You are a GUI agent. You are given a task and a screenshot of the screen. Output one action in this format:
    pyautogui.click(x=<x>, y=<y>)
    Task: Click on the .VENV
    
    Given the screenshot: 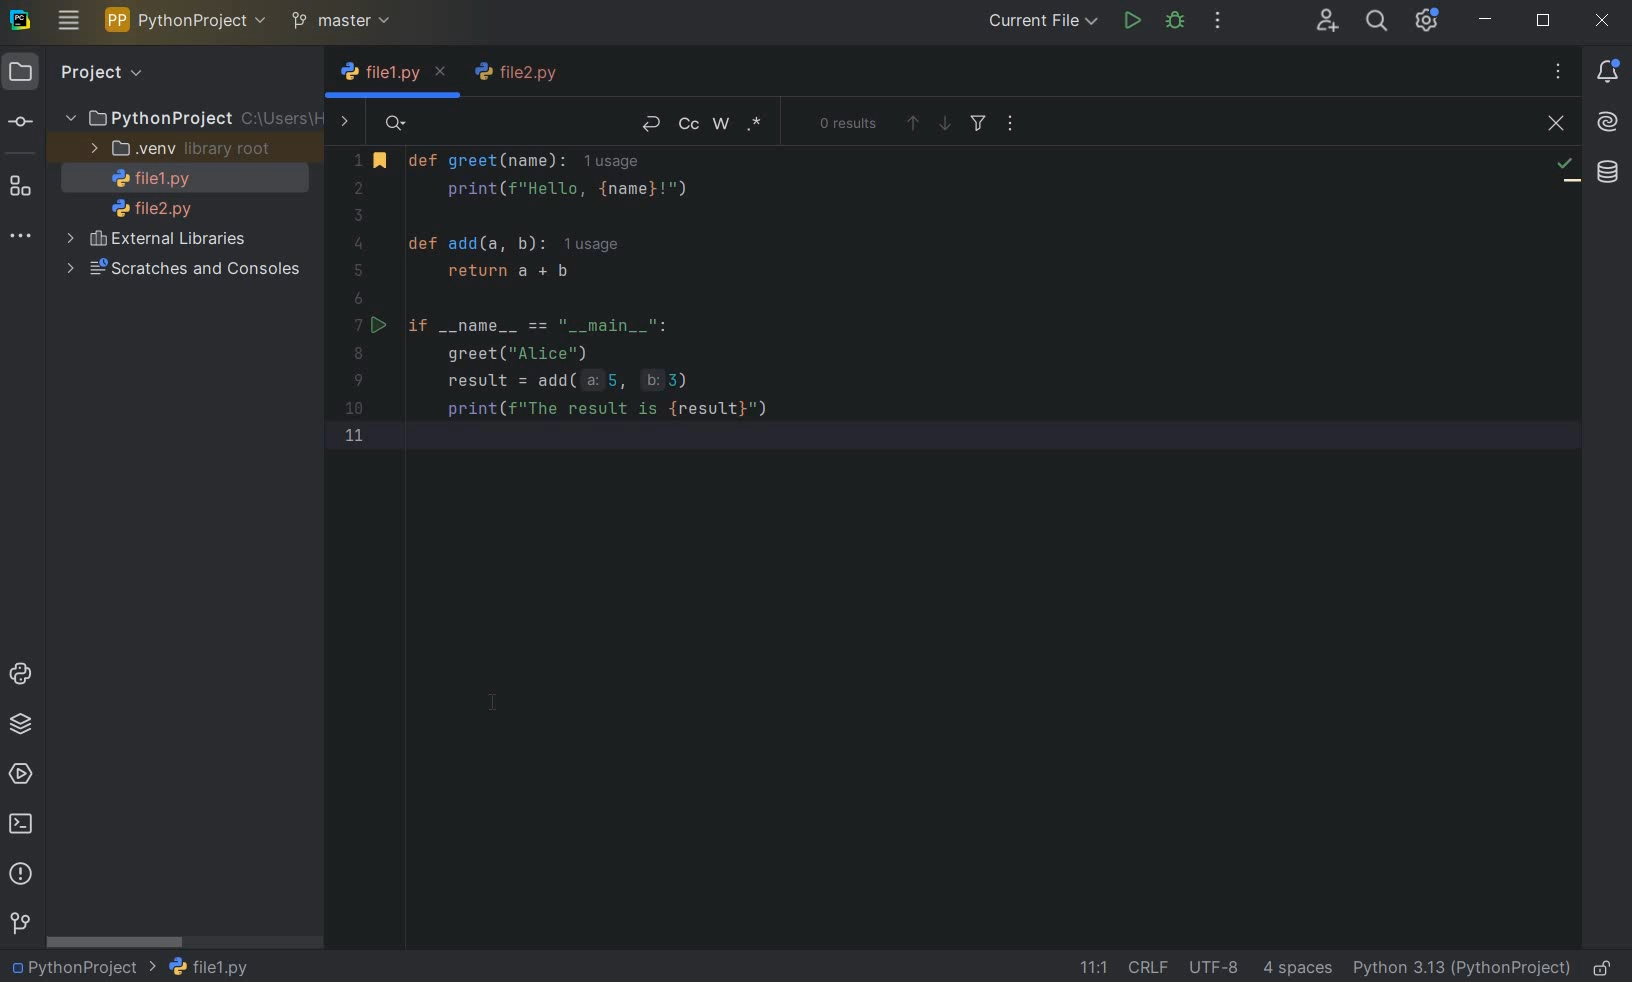 What is the action you would take?
    pyautogui.click(x=181, y=149)
    